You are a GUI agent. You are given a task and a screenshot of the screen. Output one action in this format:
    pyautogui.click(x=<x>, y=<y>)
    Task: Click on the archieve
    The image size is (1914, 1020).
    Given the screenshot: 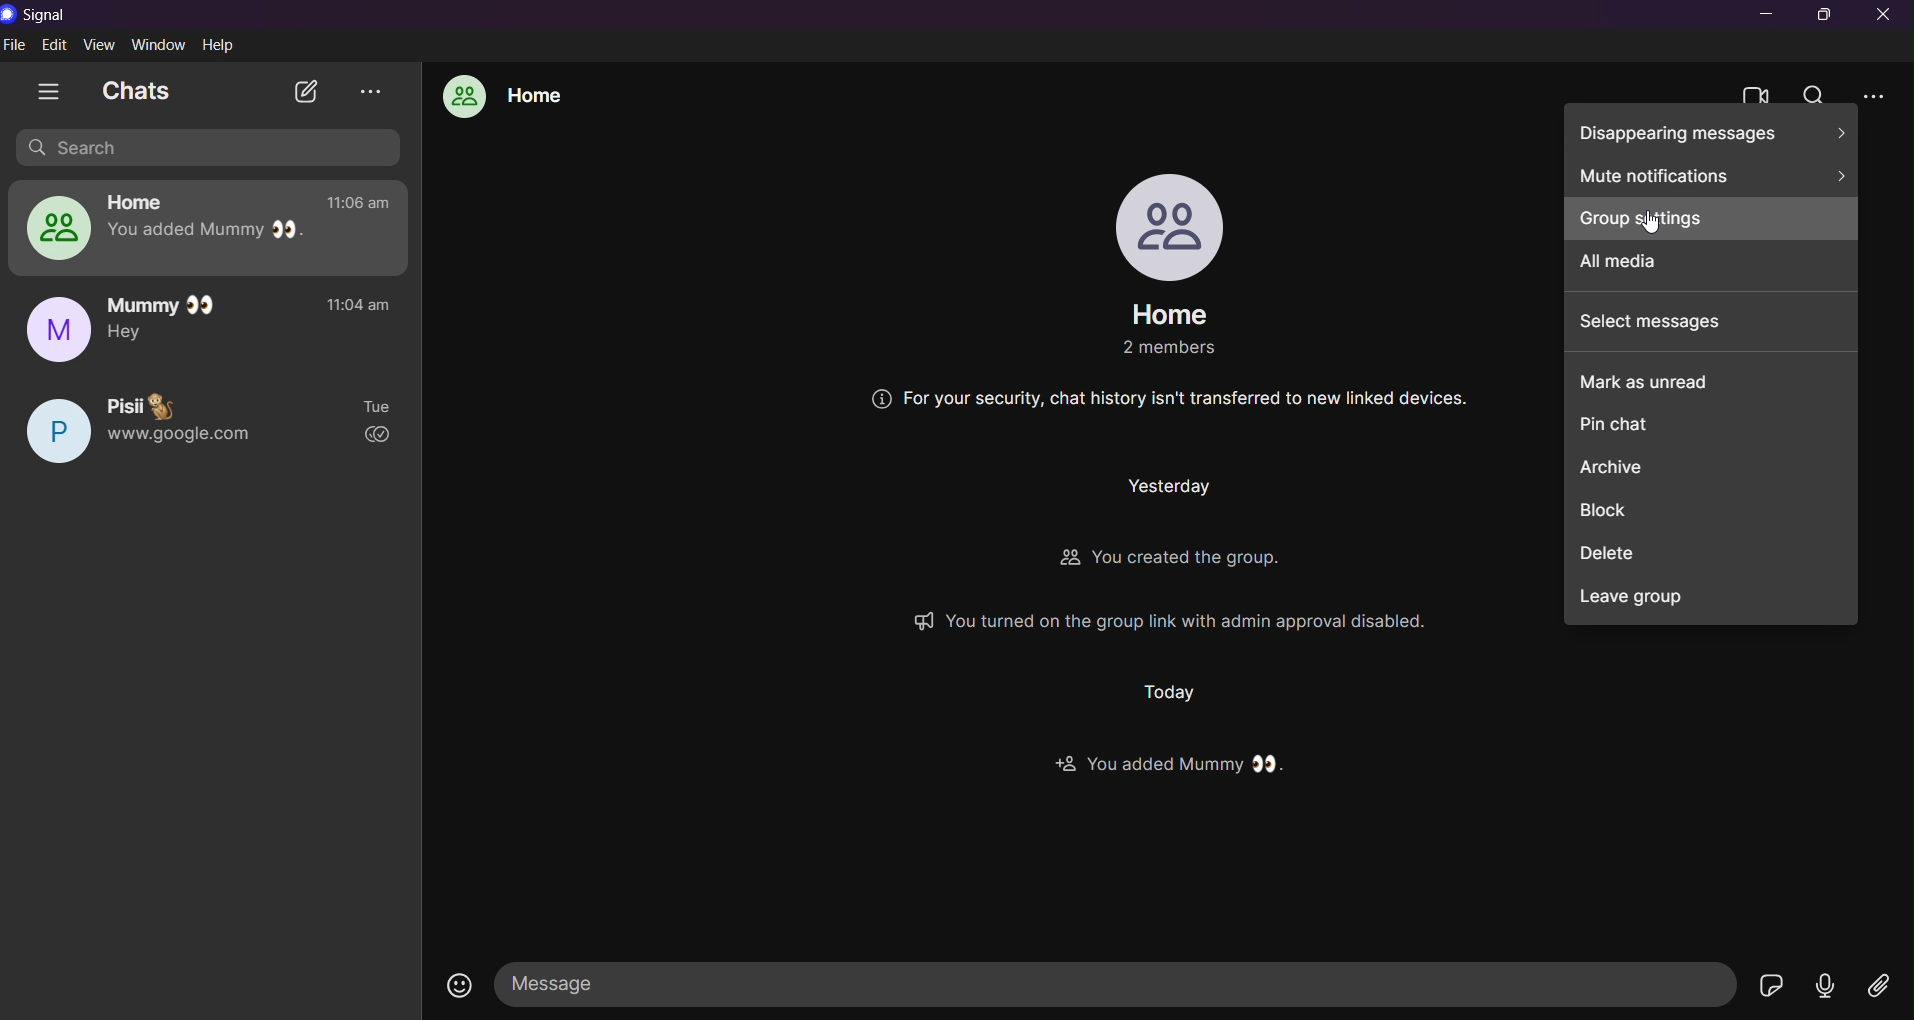 What is the action you would take?
    pyautogui.click(x=1716, y=471)
    